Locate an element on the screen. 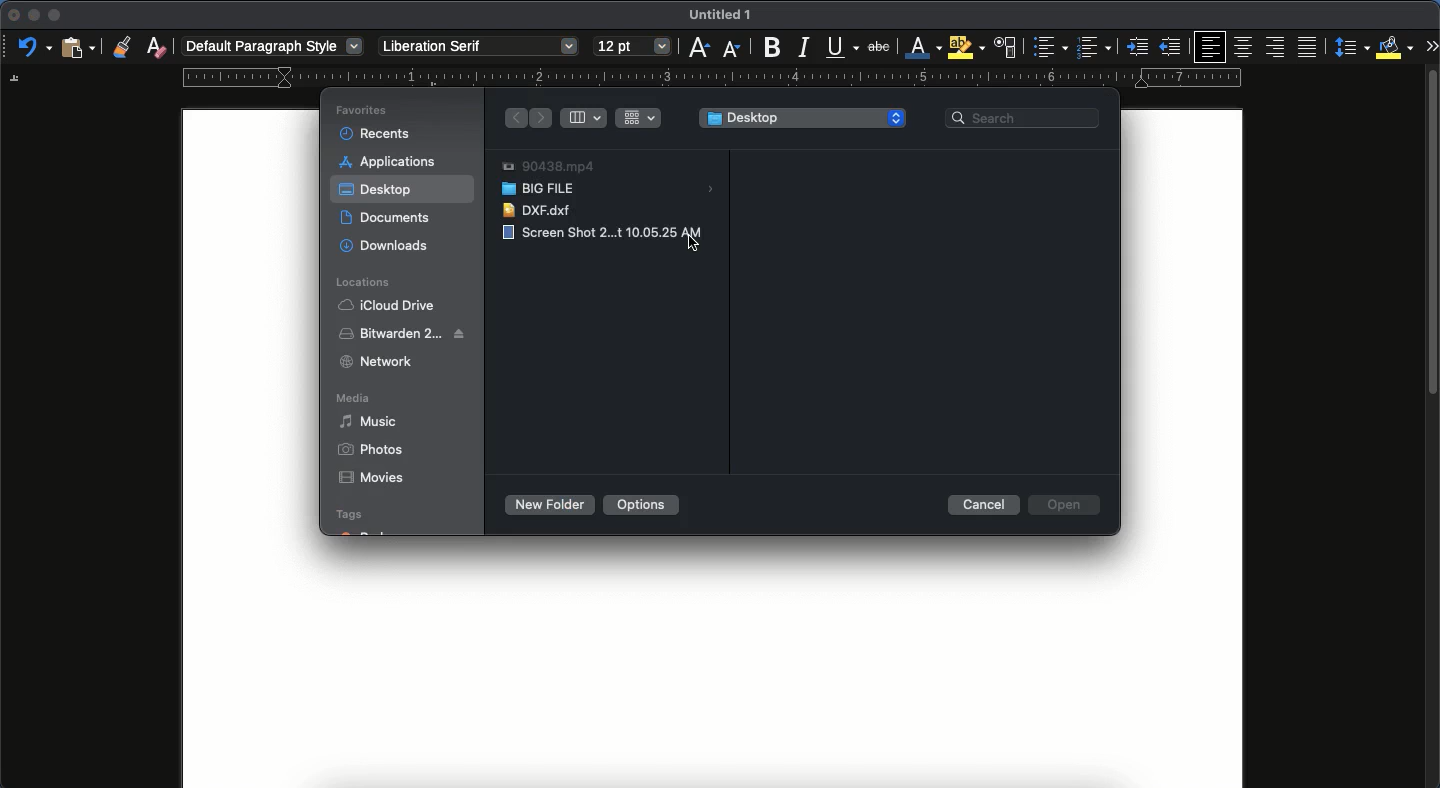 The image size is (1440, 788). application is located at coordinates (393, 161).